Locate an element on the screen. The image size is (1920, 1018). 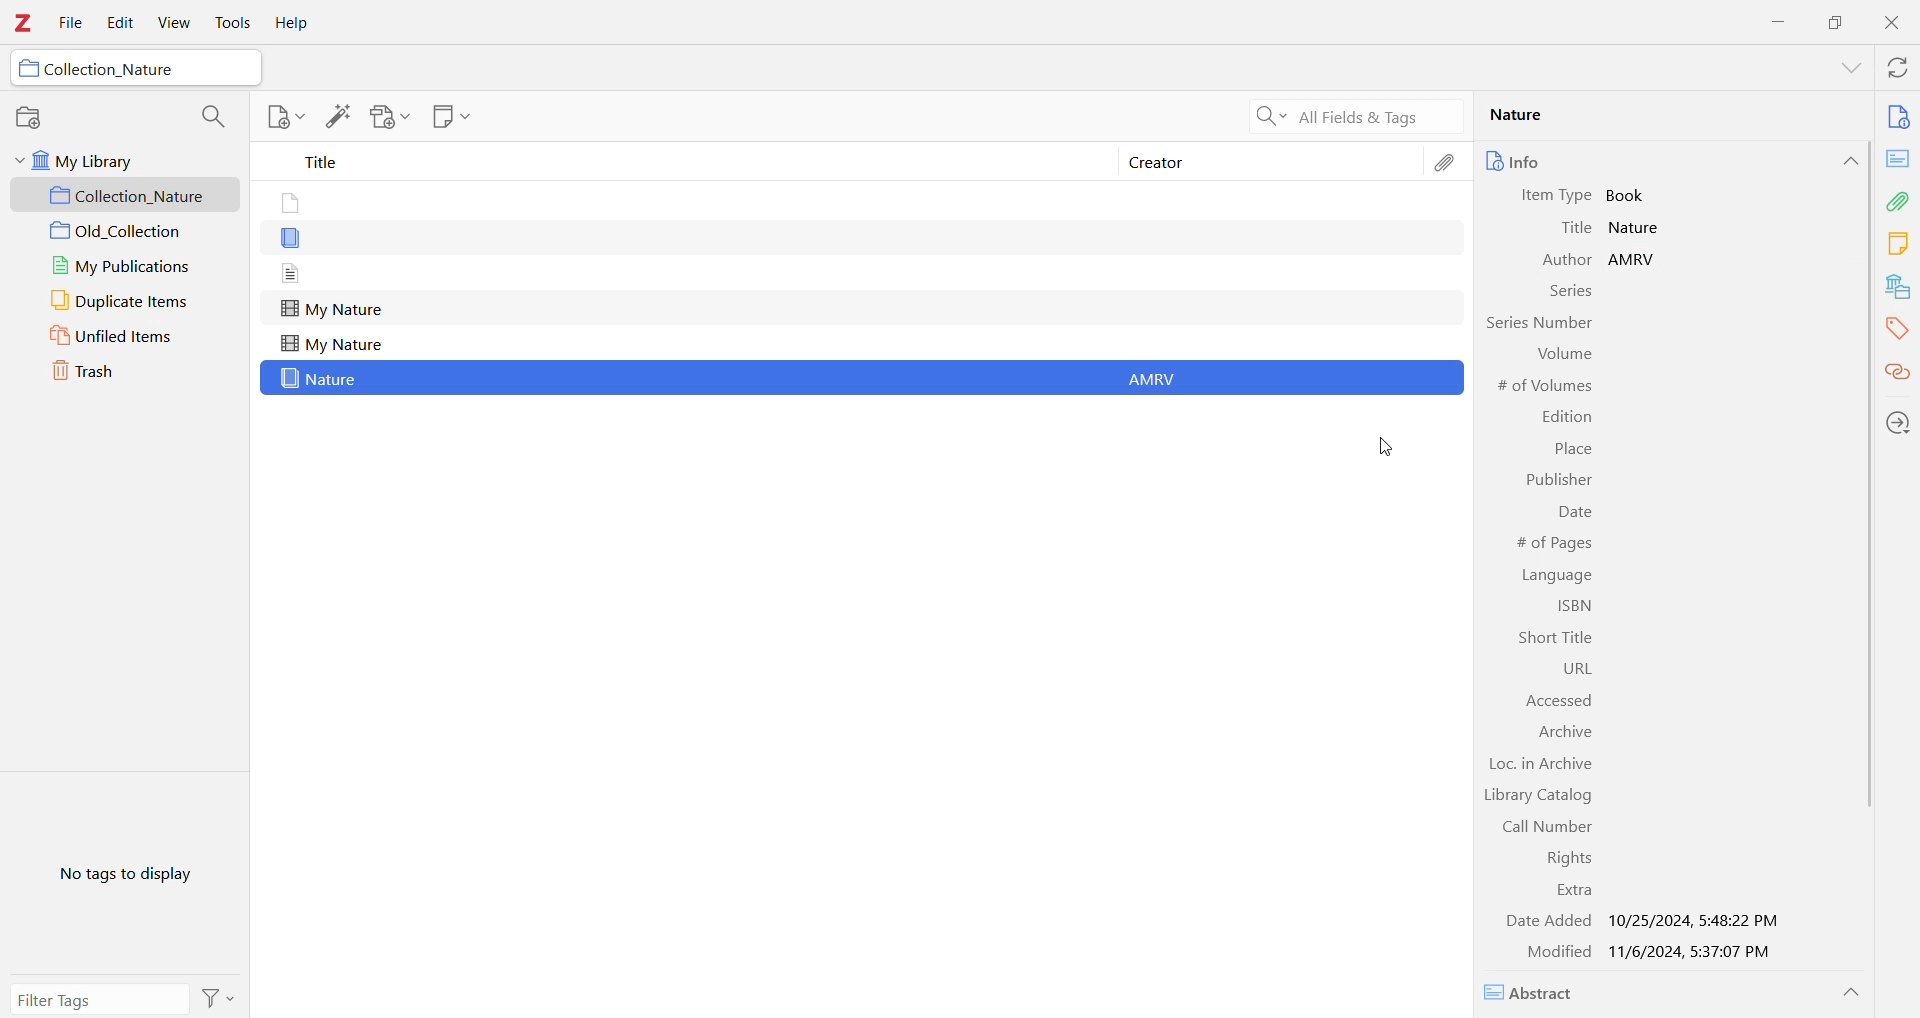
item without title  is located at coordinates (288, 204).